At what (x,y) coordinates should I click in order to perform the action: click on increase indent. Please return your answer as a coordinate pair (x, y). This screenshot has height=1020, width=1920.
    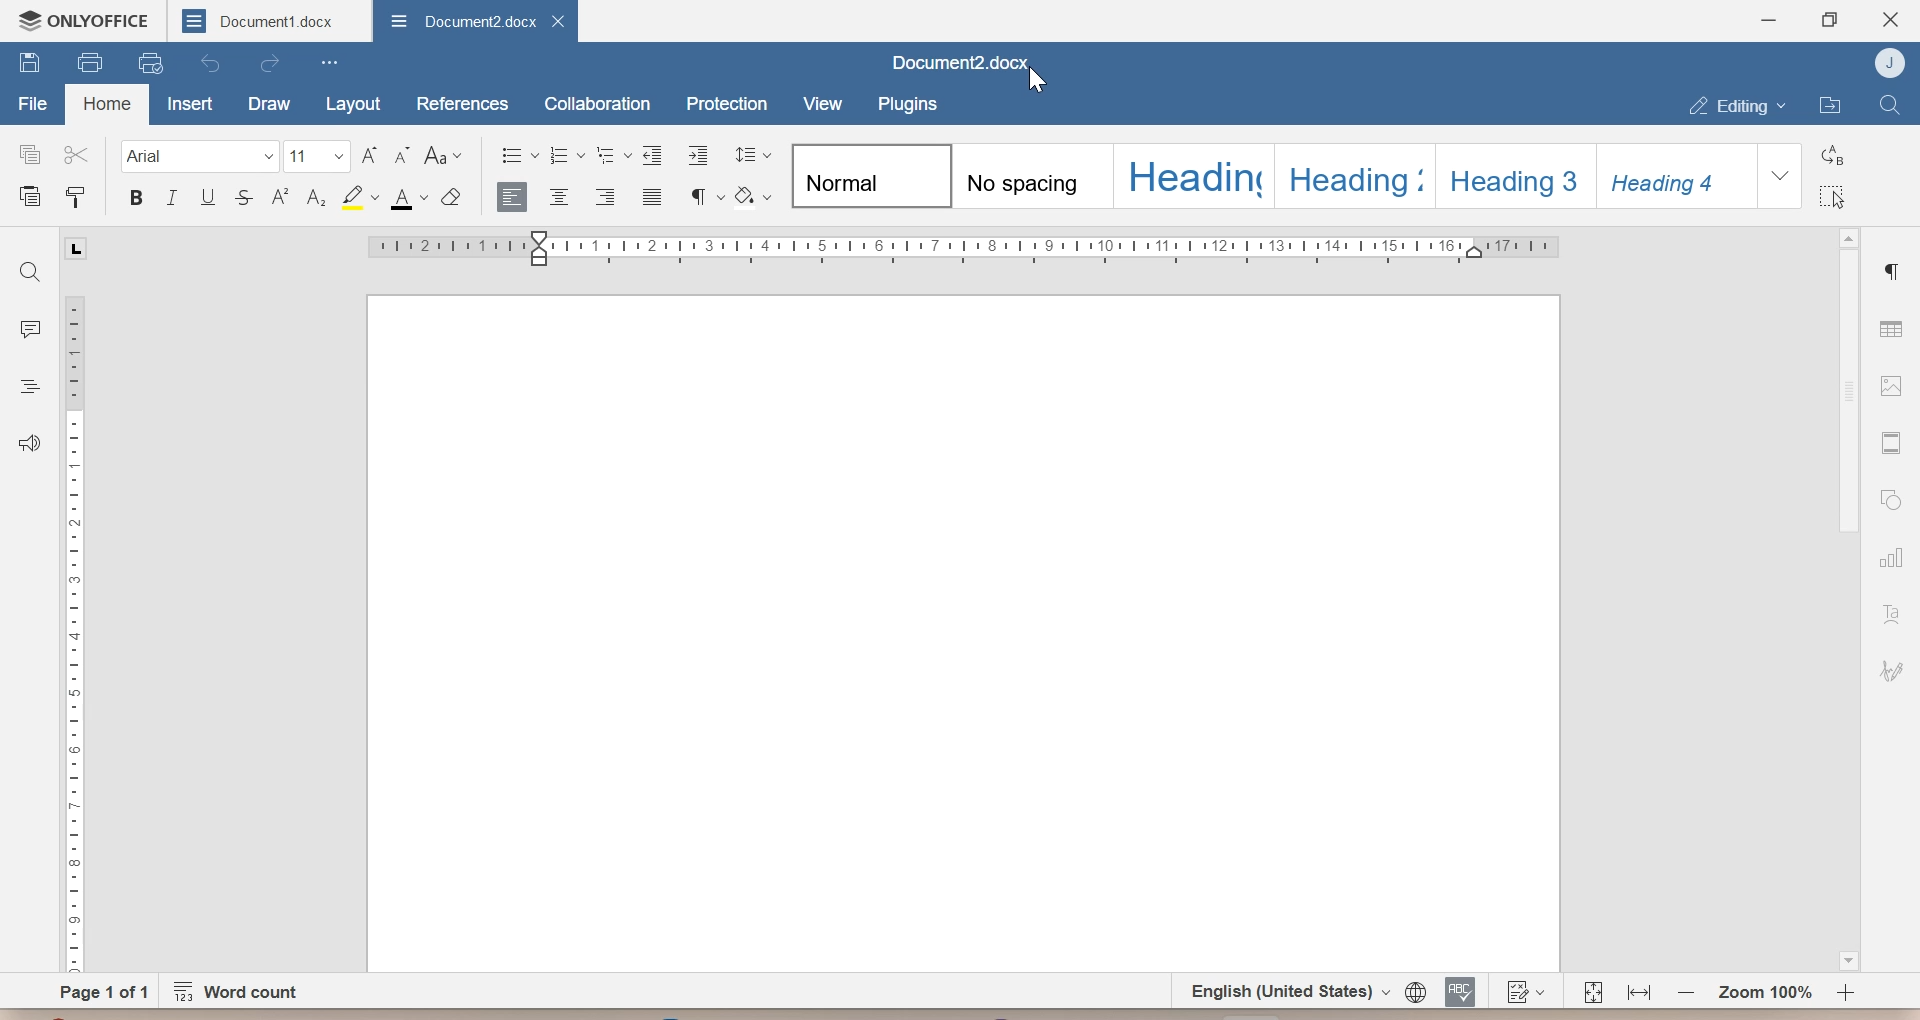
    Looking at the image, I should click on (695, 156).